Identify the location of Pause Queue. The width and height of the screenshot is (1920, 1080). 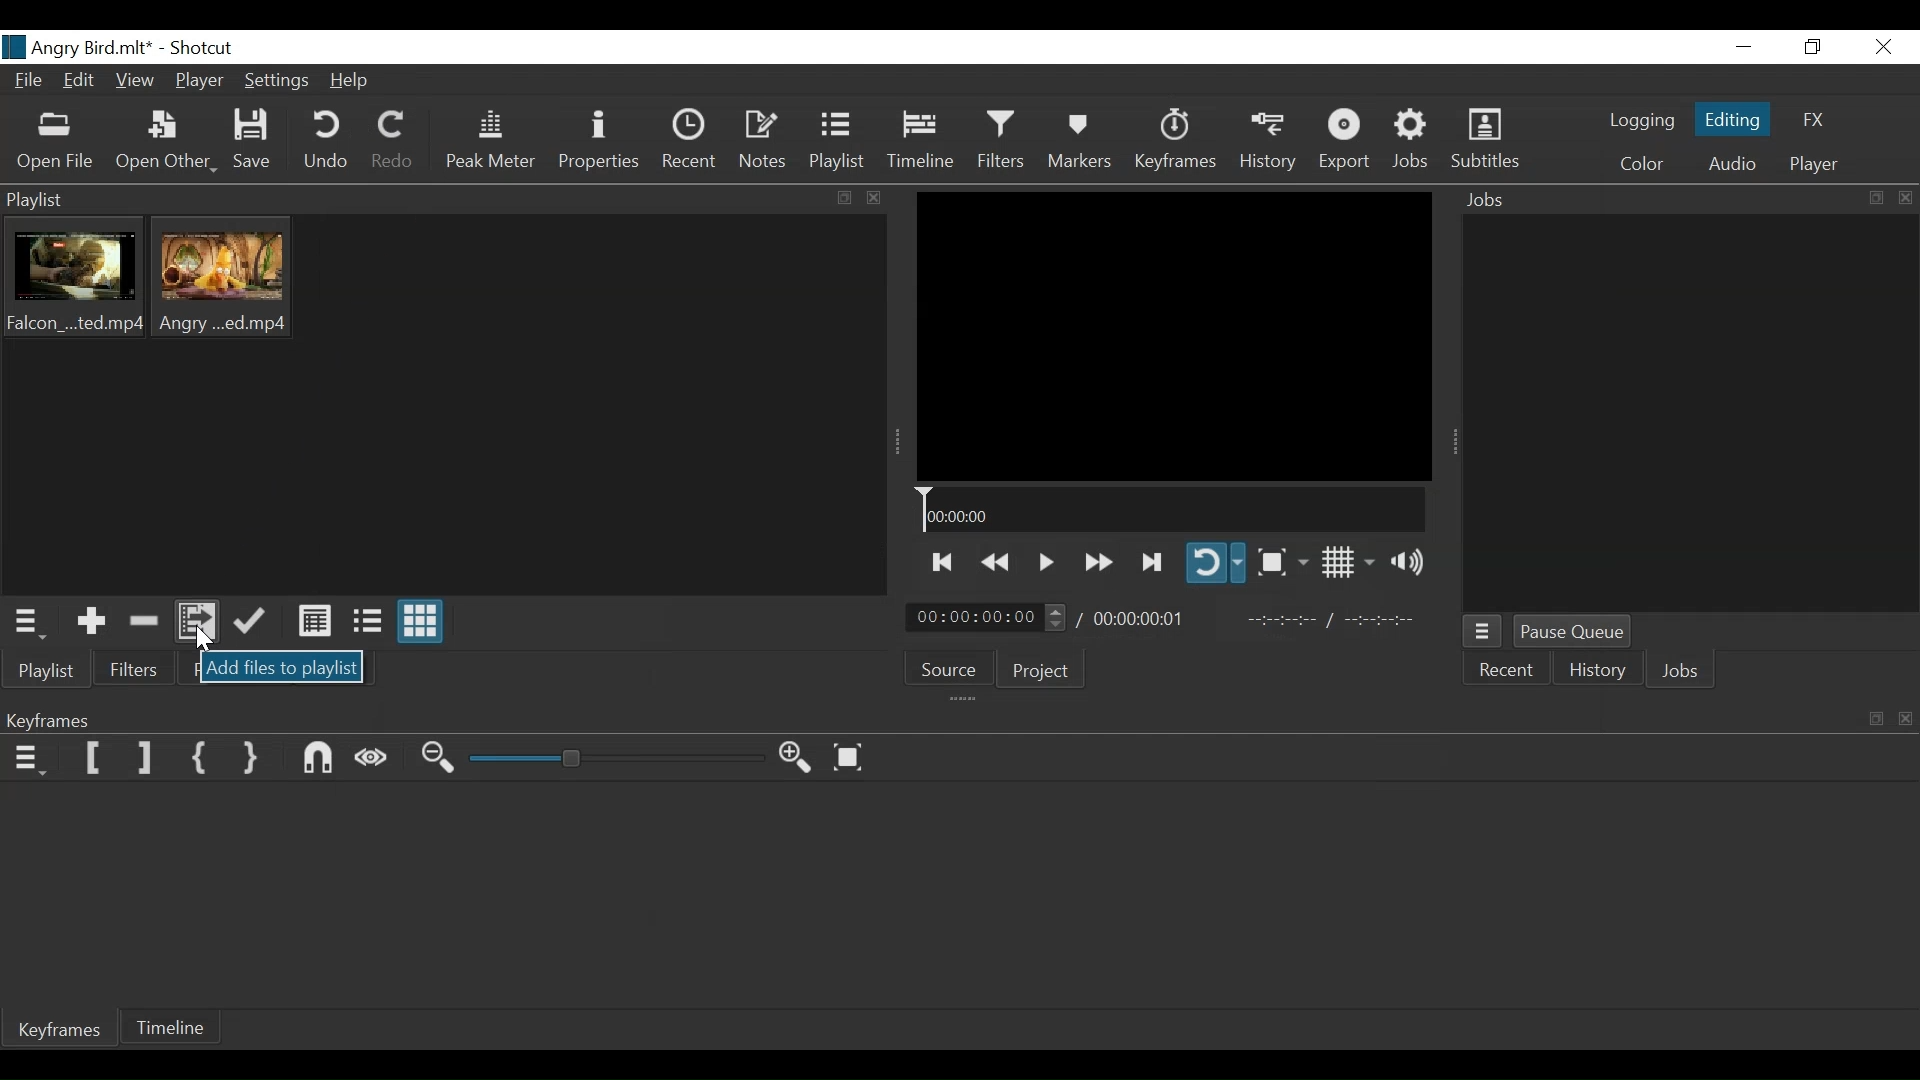
(1571, 631).